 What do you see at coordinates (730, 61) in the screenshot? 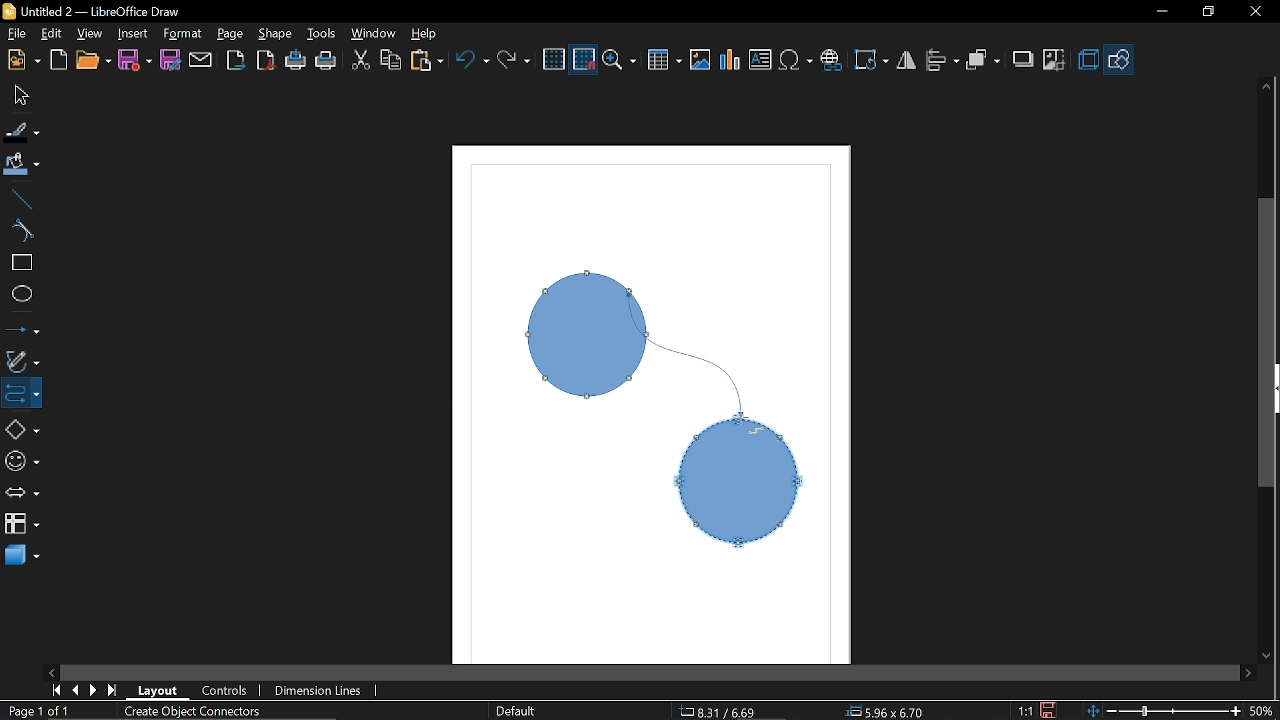
I see `Insert Chart` at bounding box center [730, 61].